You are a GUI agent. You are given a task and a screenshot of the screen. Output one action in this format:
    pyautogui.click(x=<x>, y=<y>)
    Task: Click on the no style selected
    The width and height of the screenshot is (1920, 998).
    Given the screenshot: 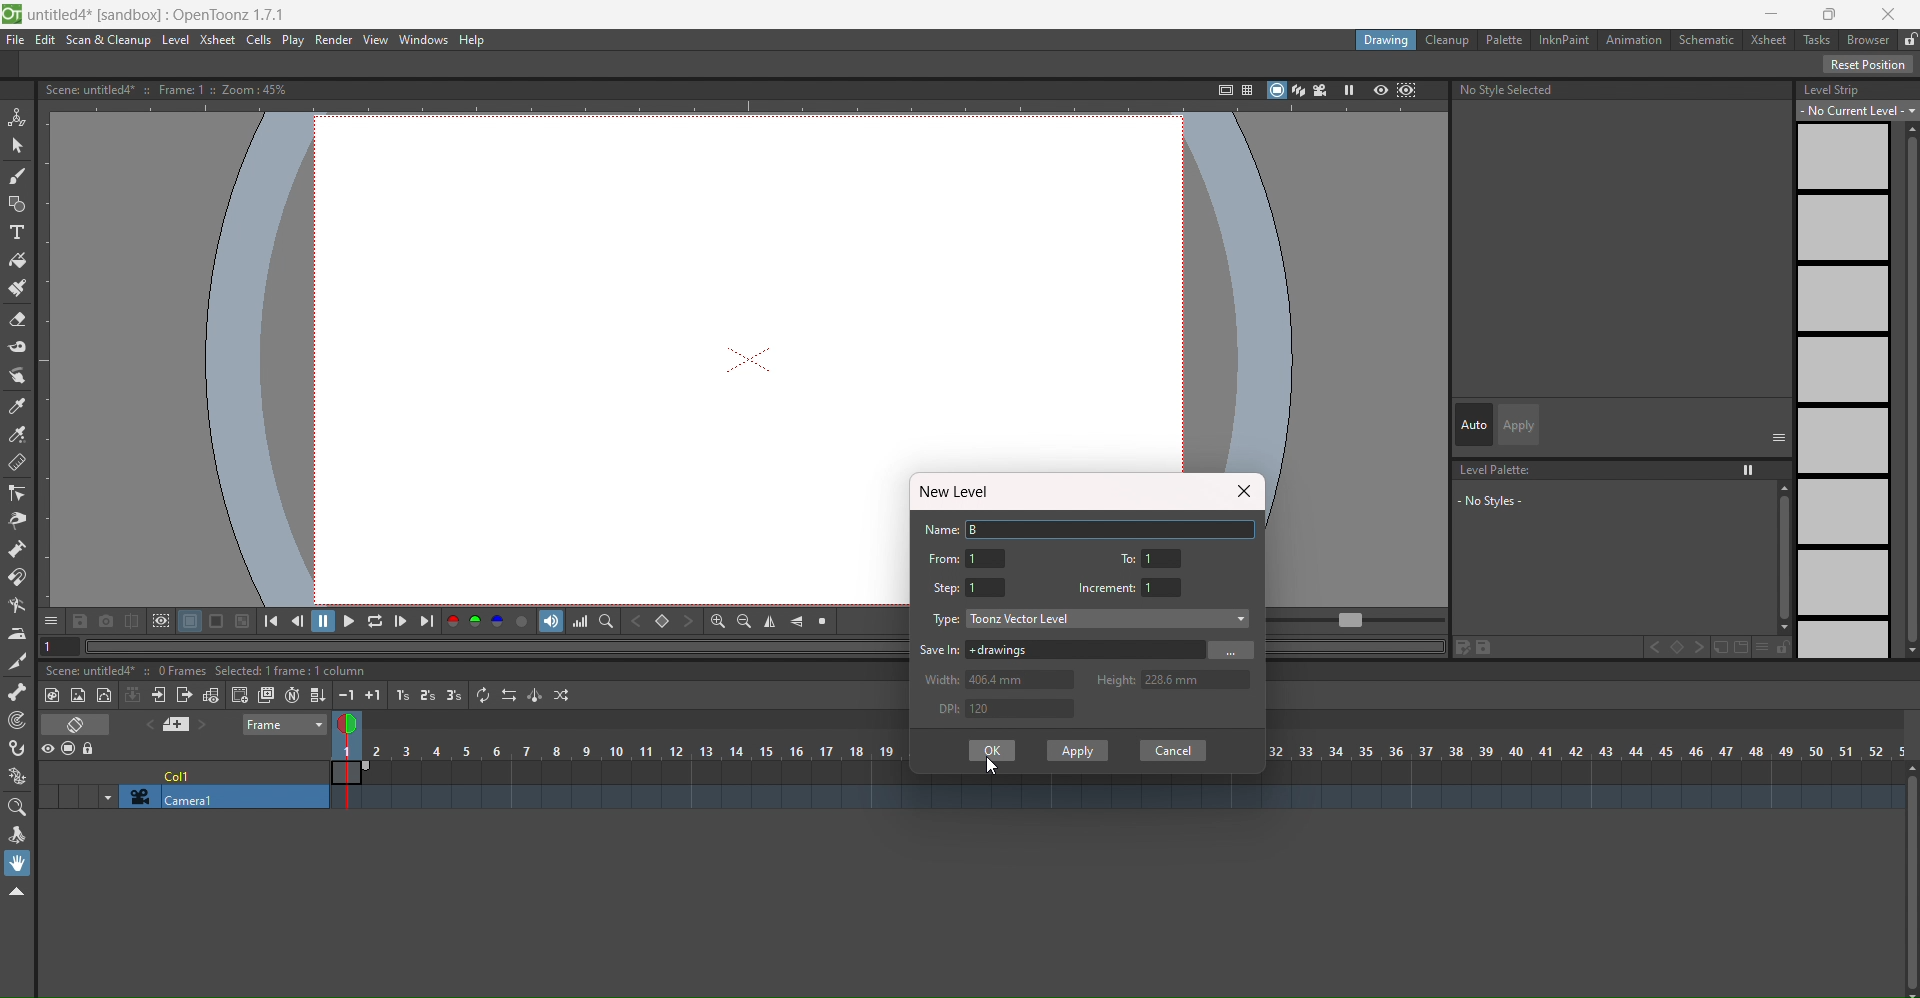 What is the action you would take?
    pyautogui.click(x=1624, y=93)
    